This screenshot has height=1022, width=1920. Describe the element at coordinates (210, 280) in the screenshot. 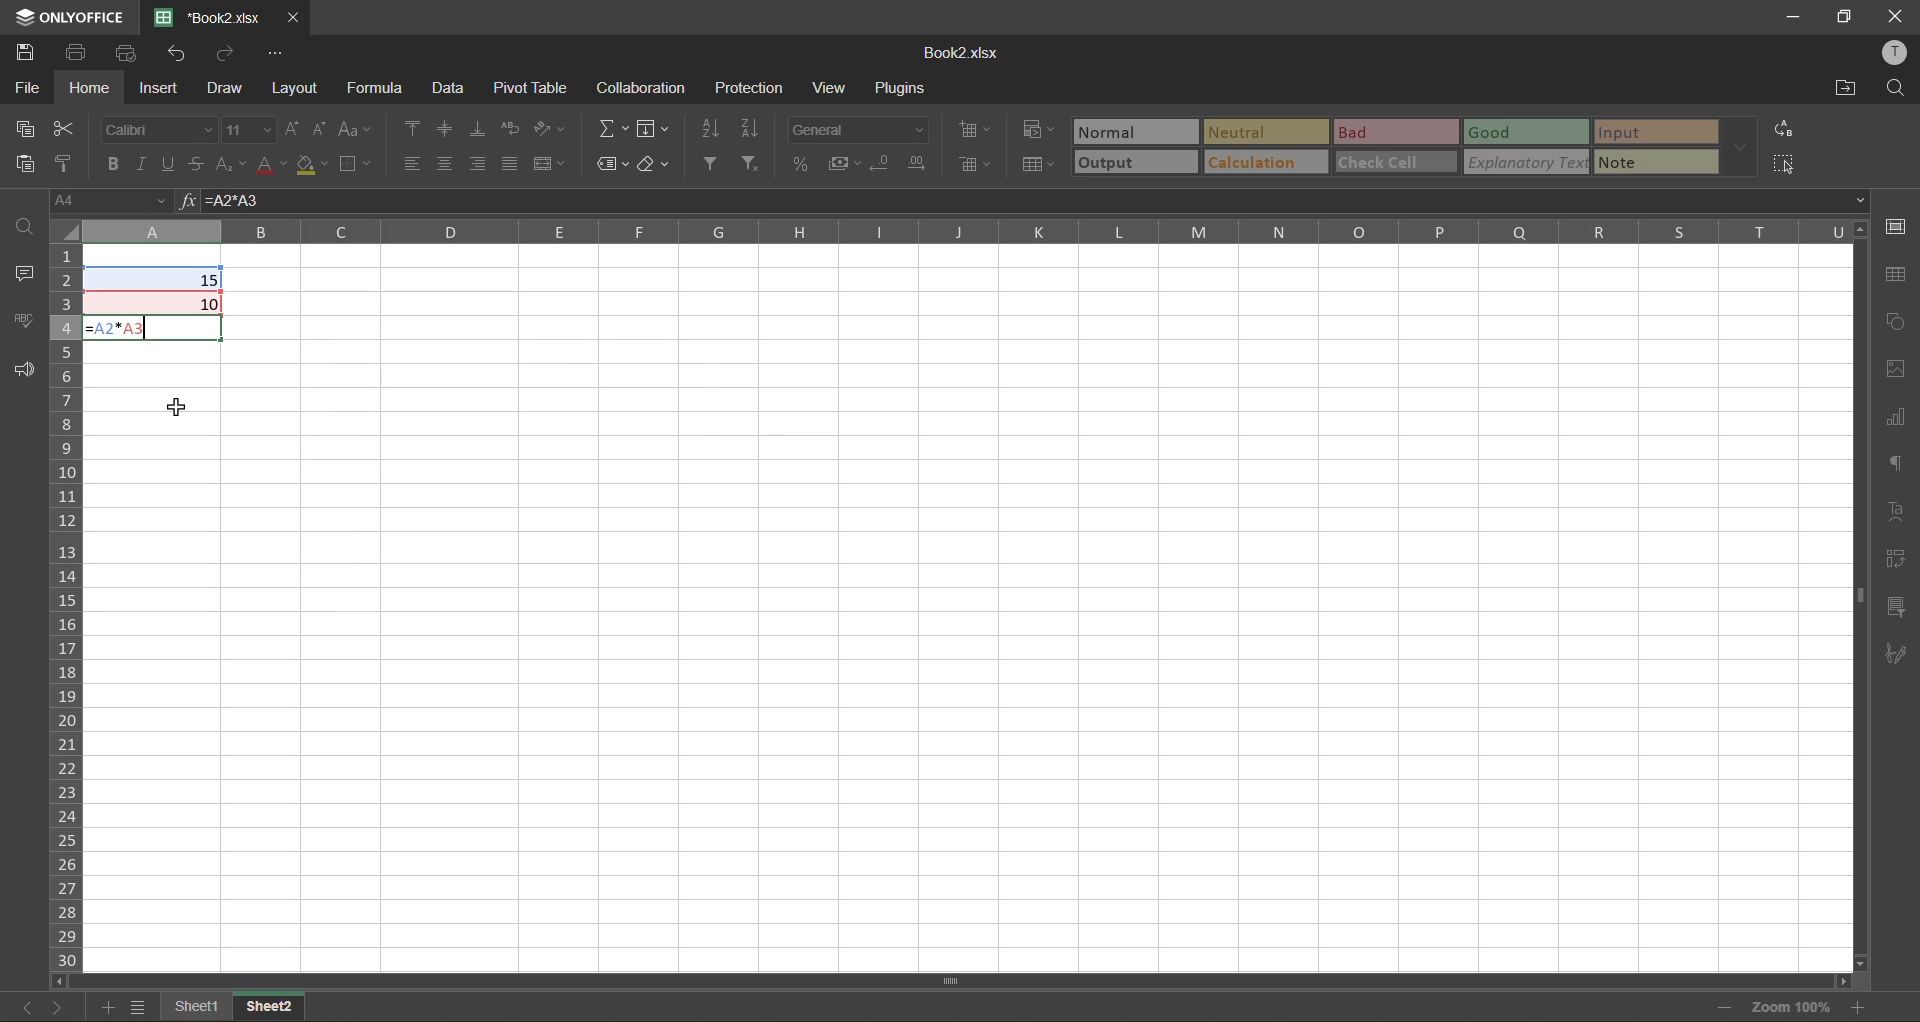

I see `15` at that location.